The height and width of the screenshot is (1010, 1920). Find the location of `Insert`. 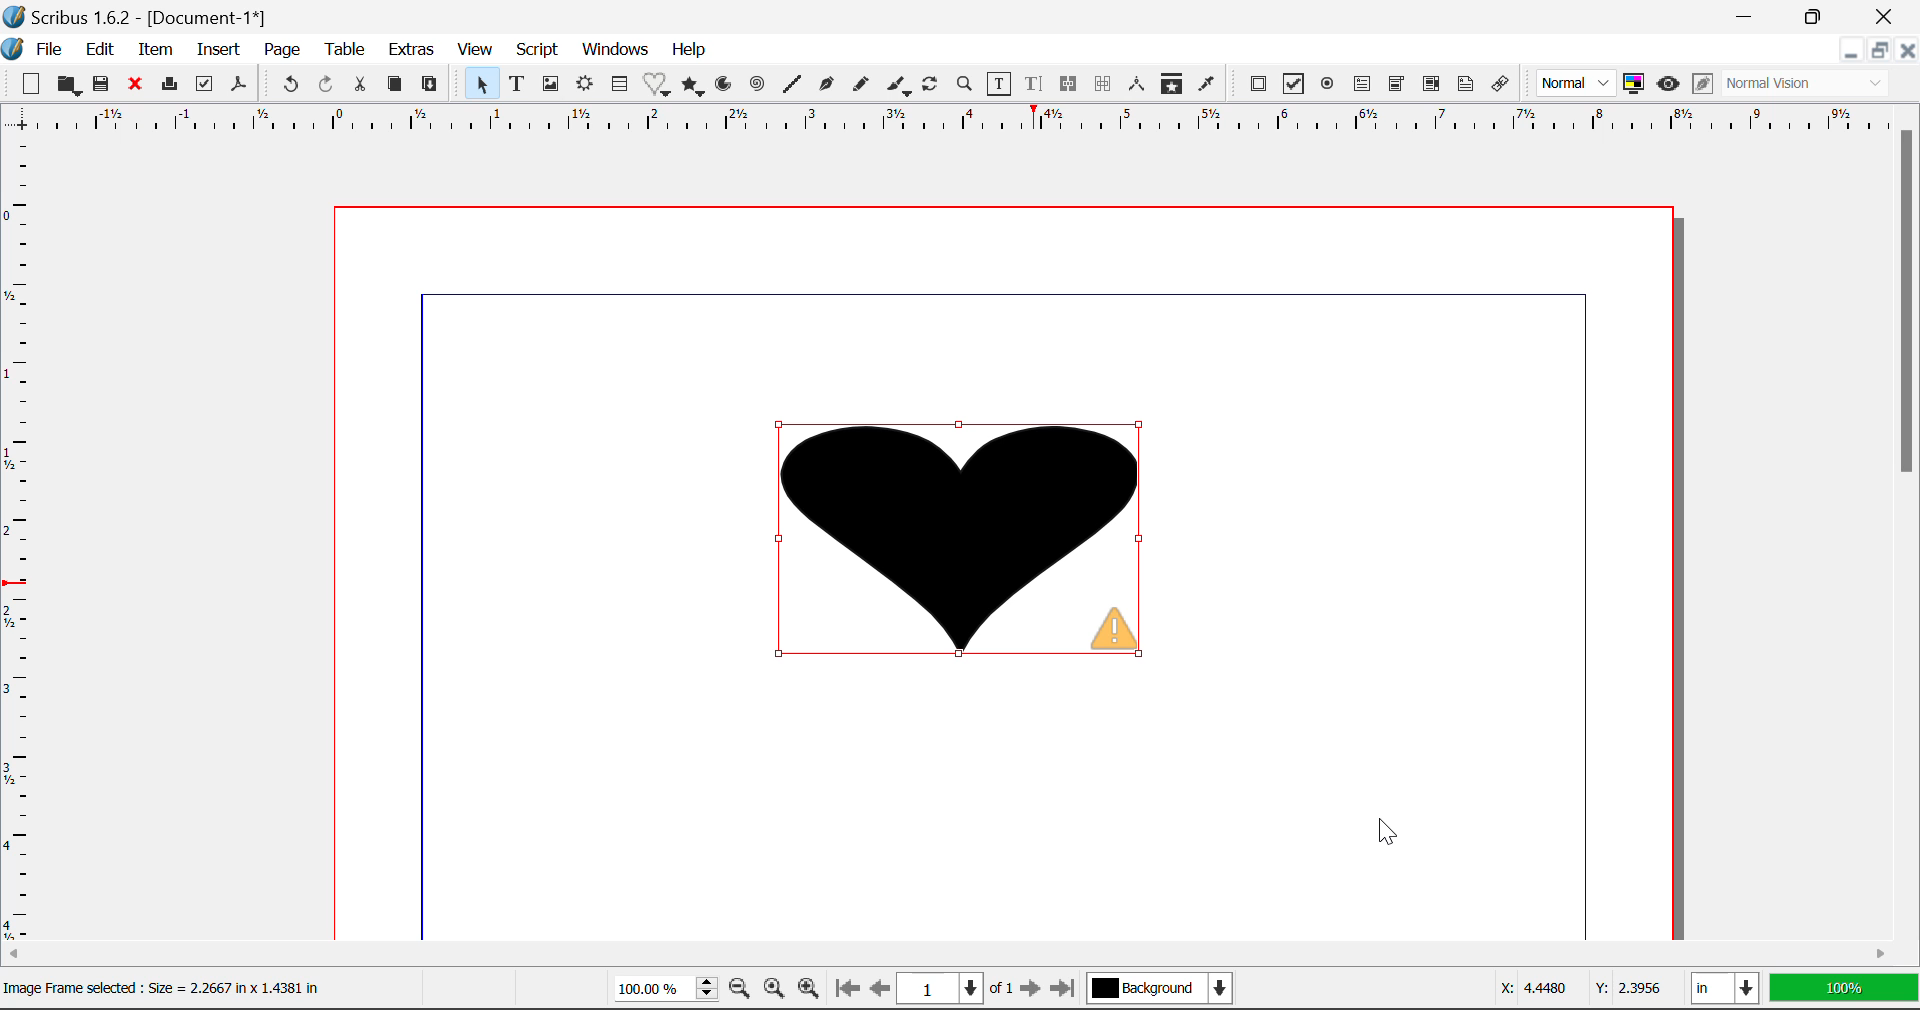

Insert is located at coordinates (216, 50).